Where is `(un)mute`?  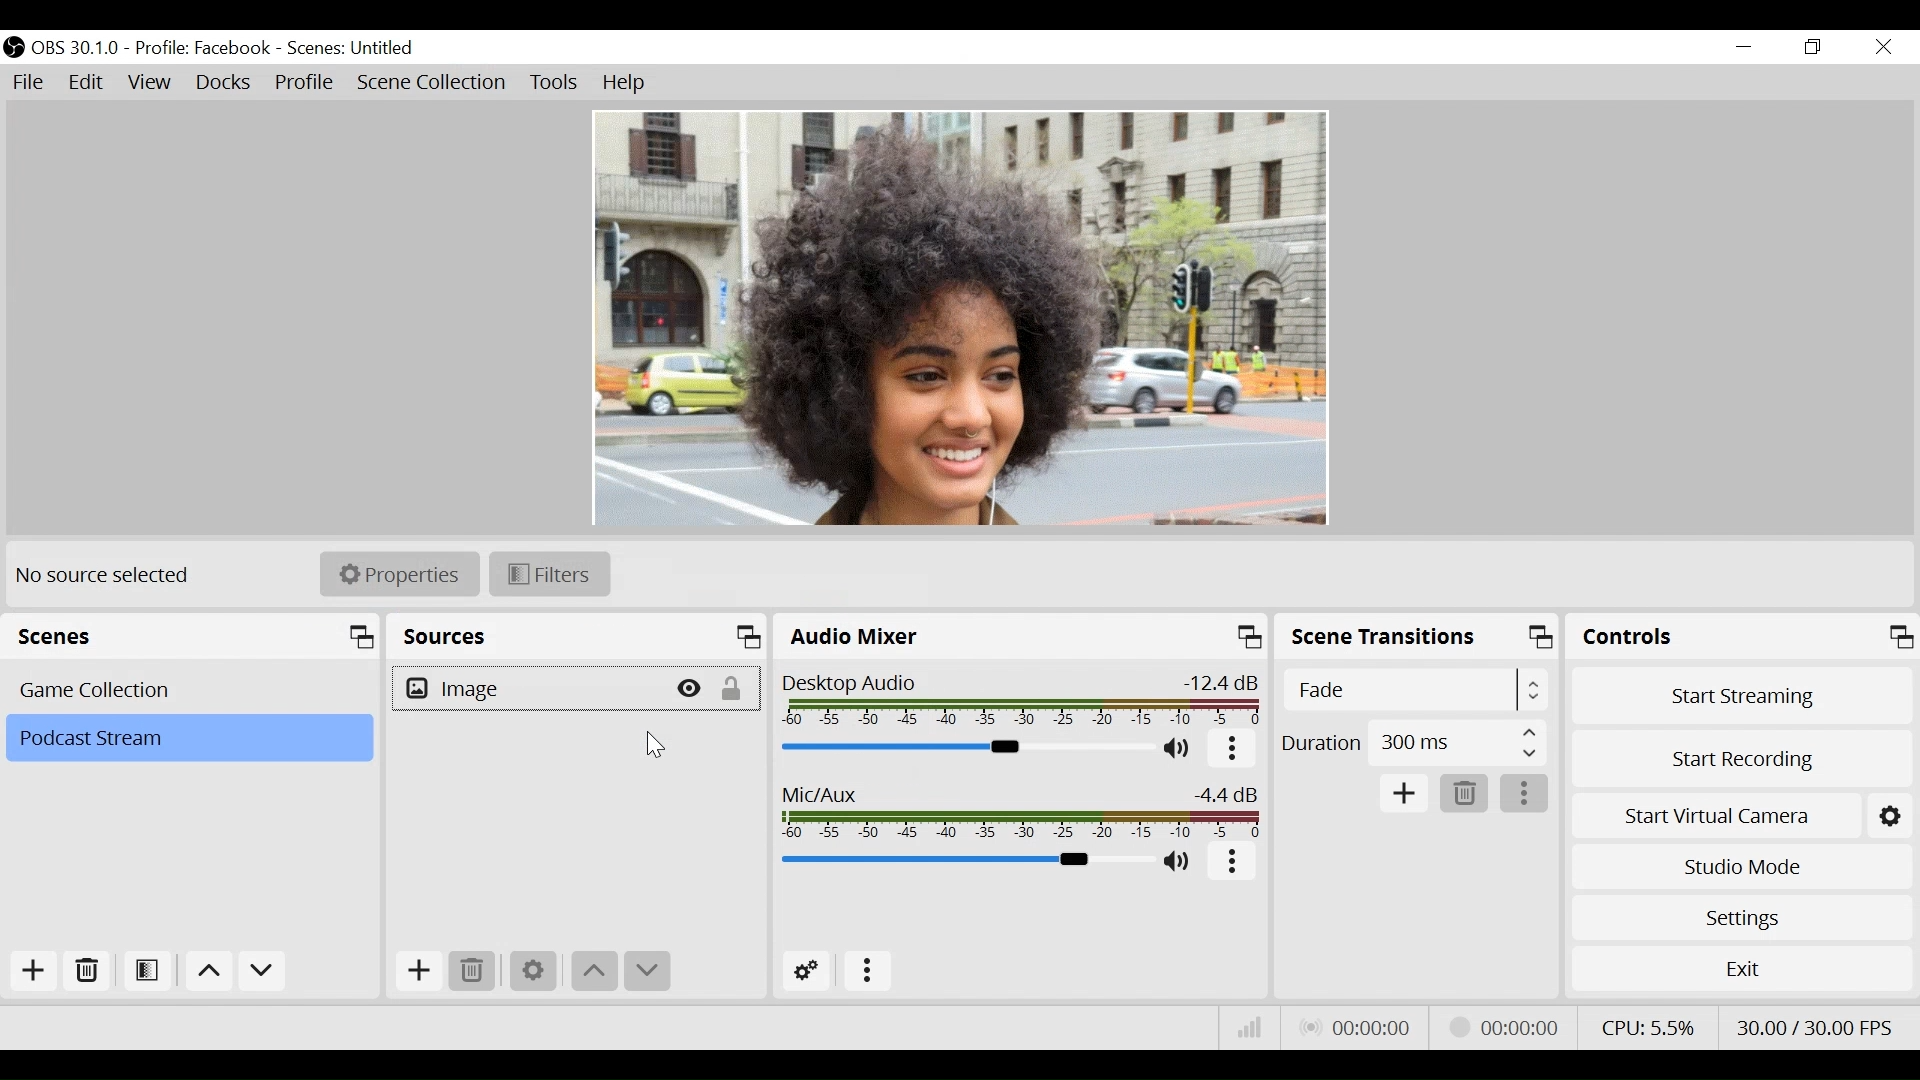 (un)mute is located at coordinates (1180, 862).